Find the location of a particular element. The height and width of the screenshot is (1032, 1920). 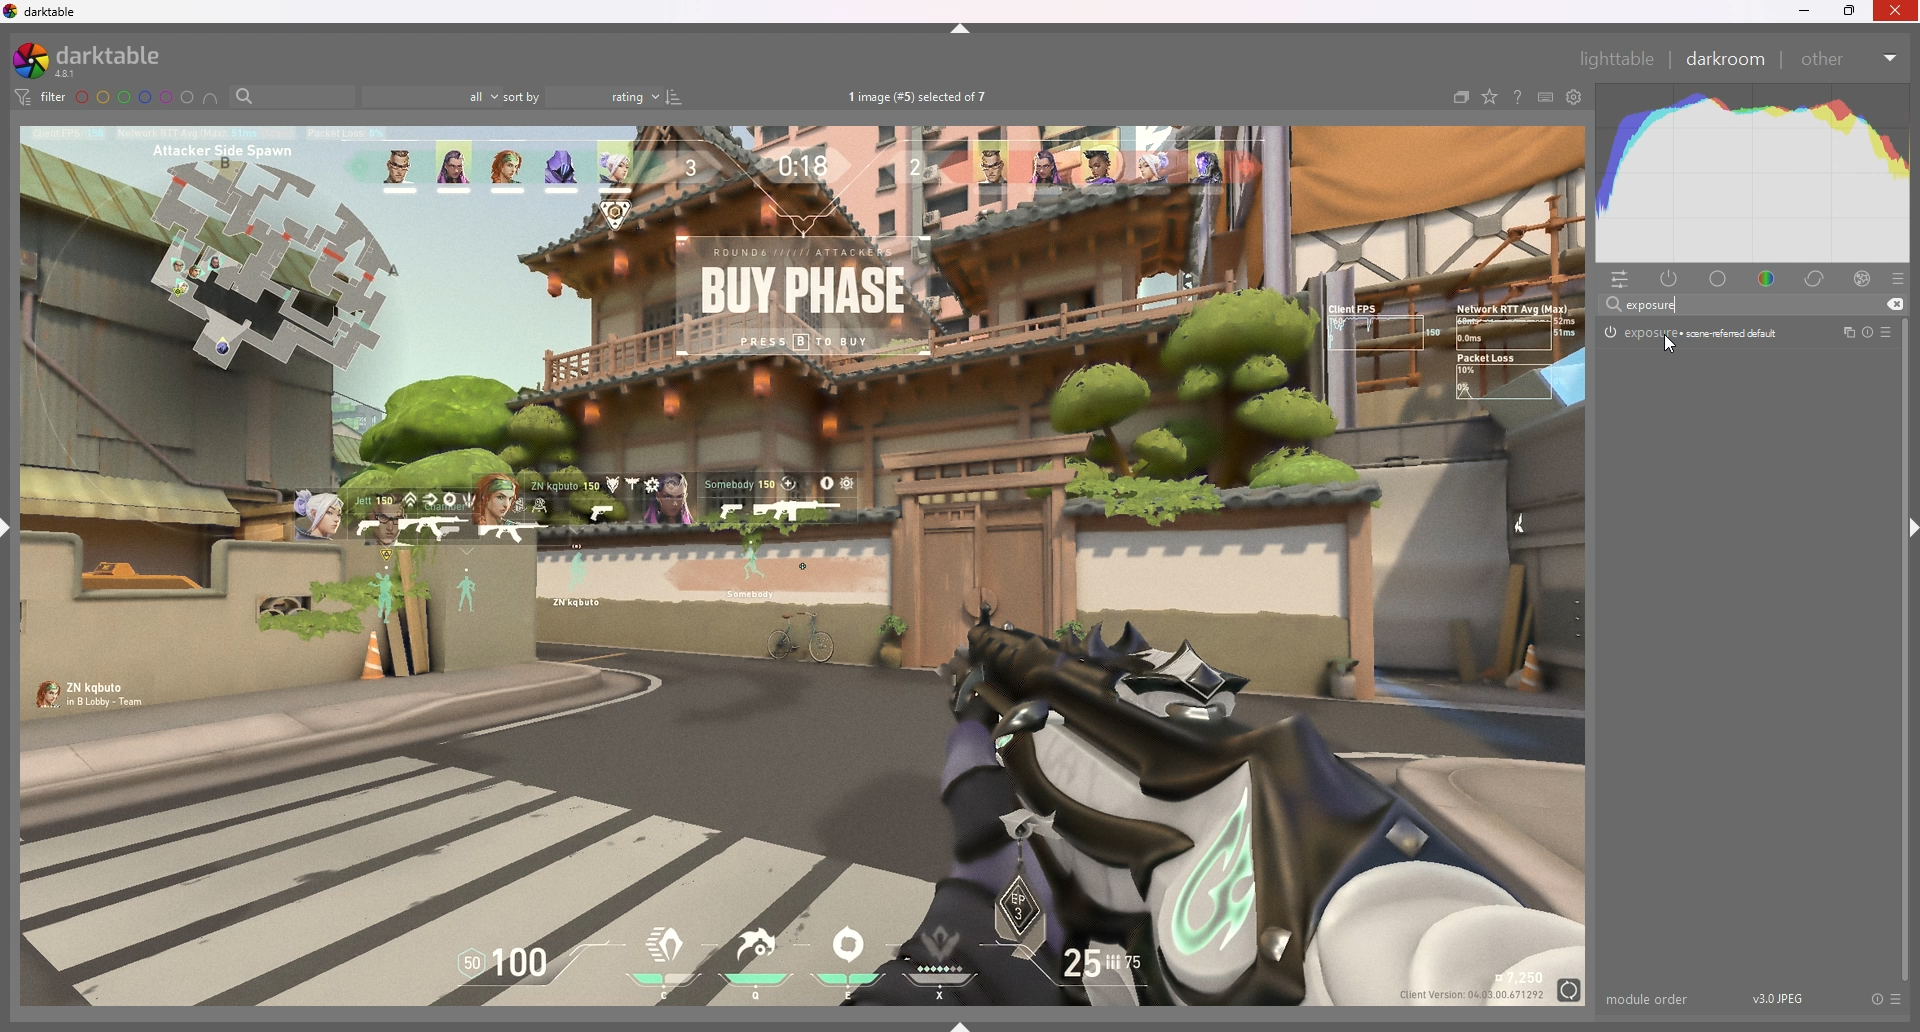

module order is located at coordinates (1649, 999).